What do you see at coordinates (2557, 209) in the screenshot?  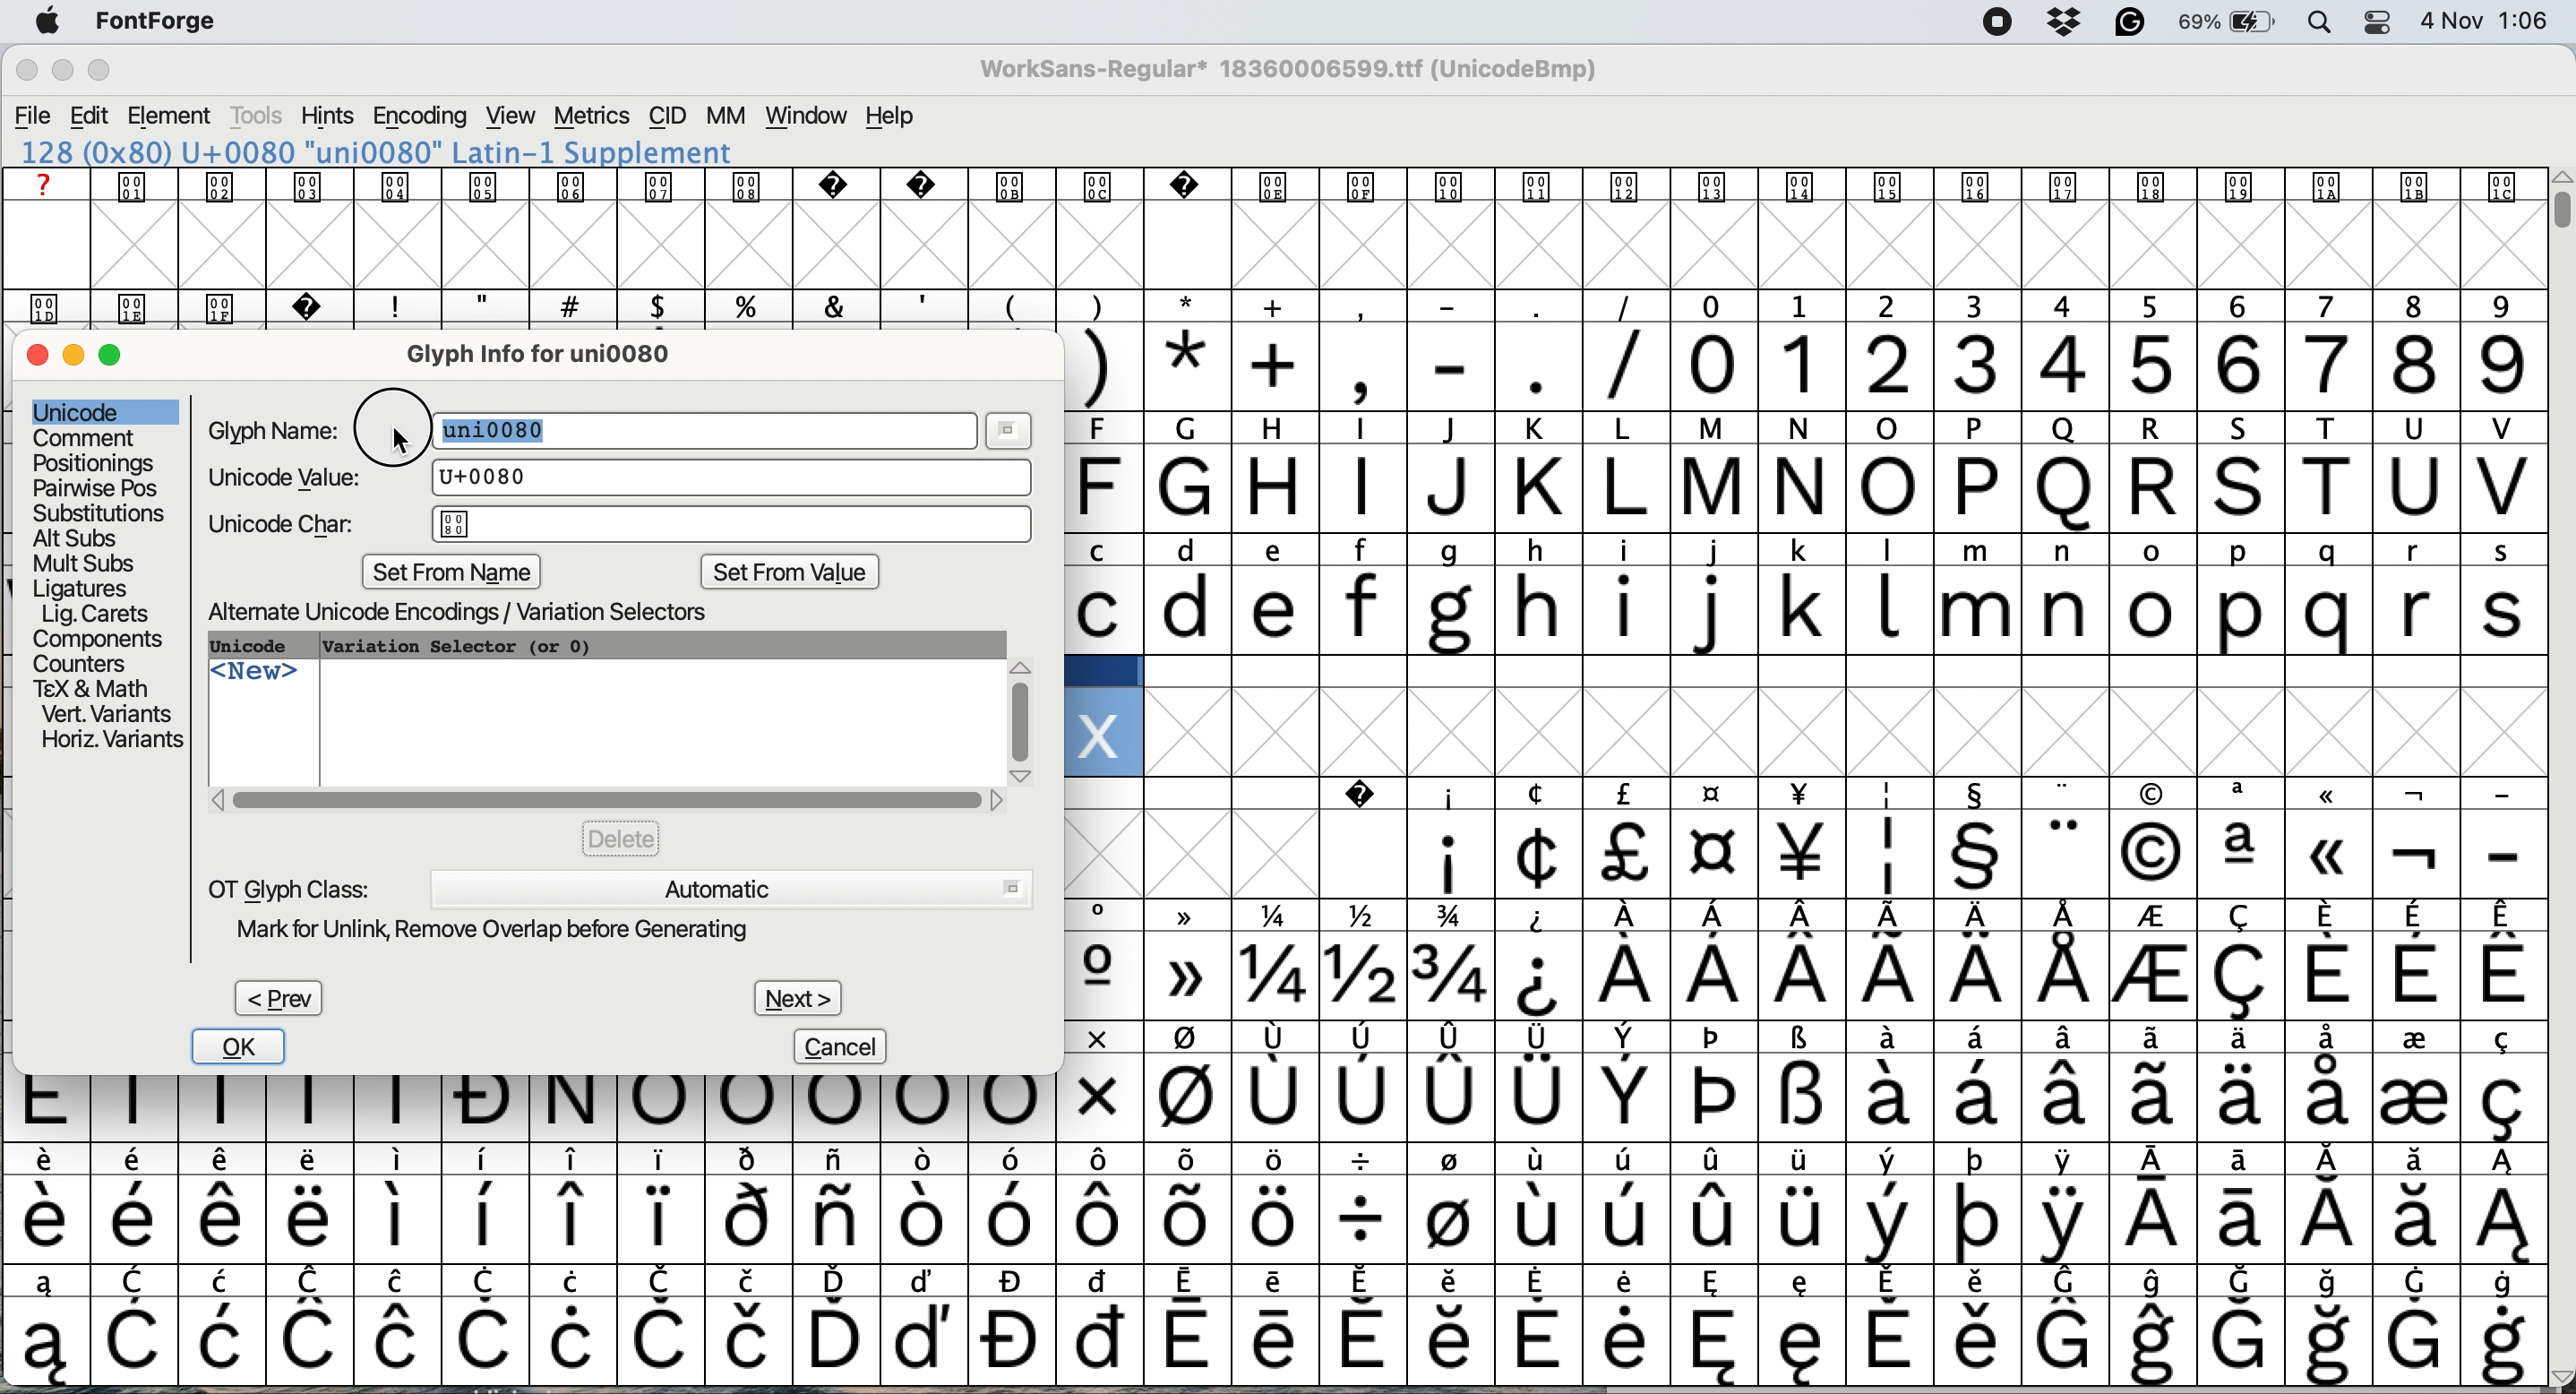 I see `vertical scroll bar` at bounding box center [2557, 209].